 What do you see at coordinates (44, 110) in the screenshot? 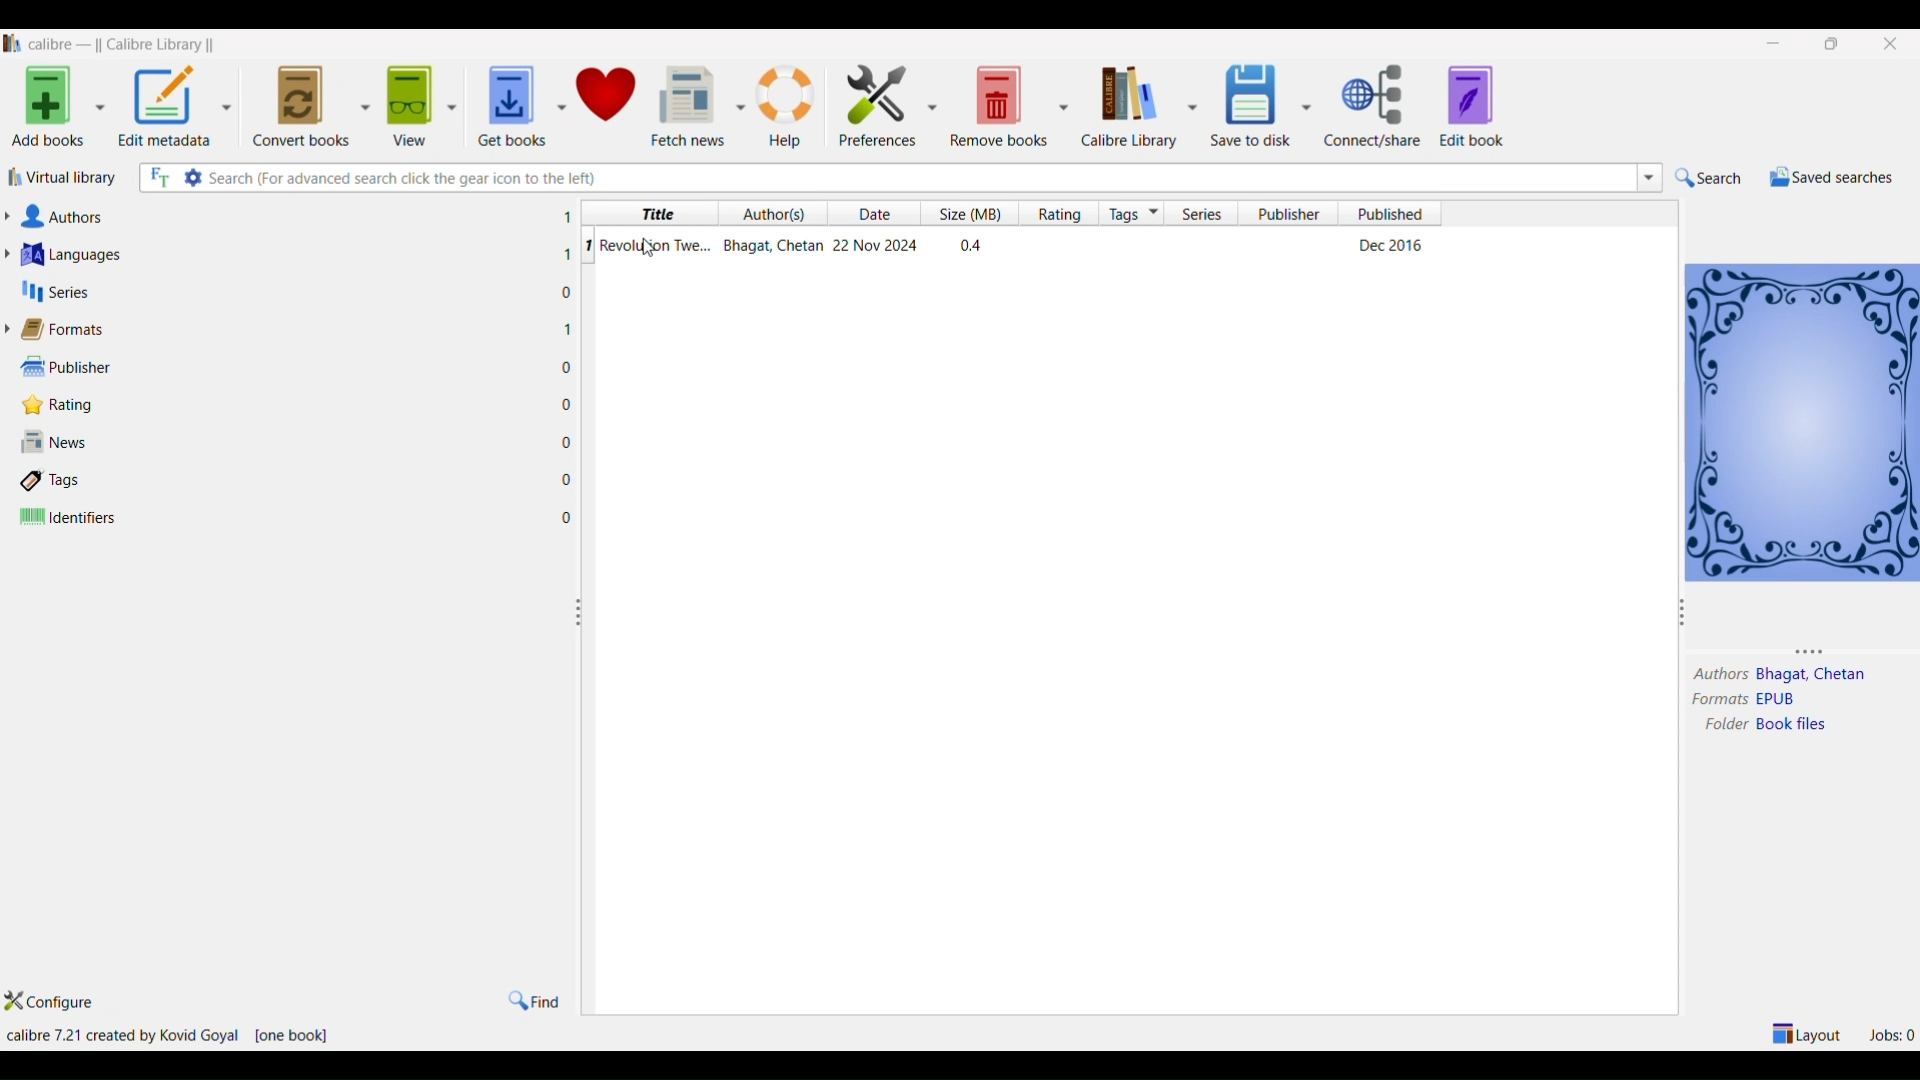
I see `add books` at bounding box center [44, 110].